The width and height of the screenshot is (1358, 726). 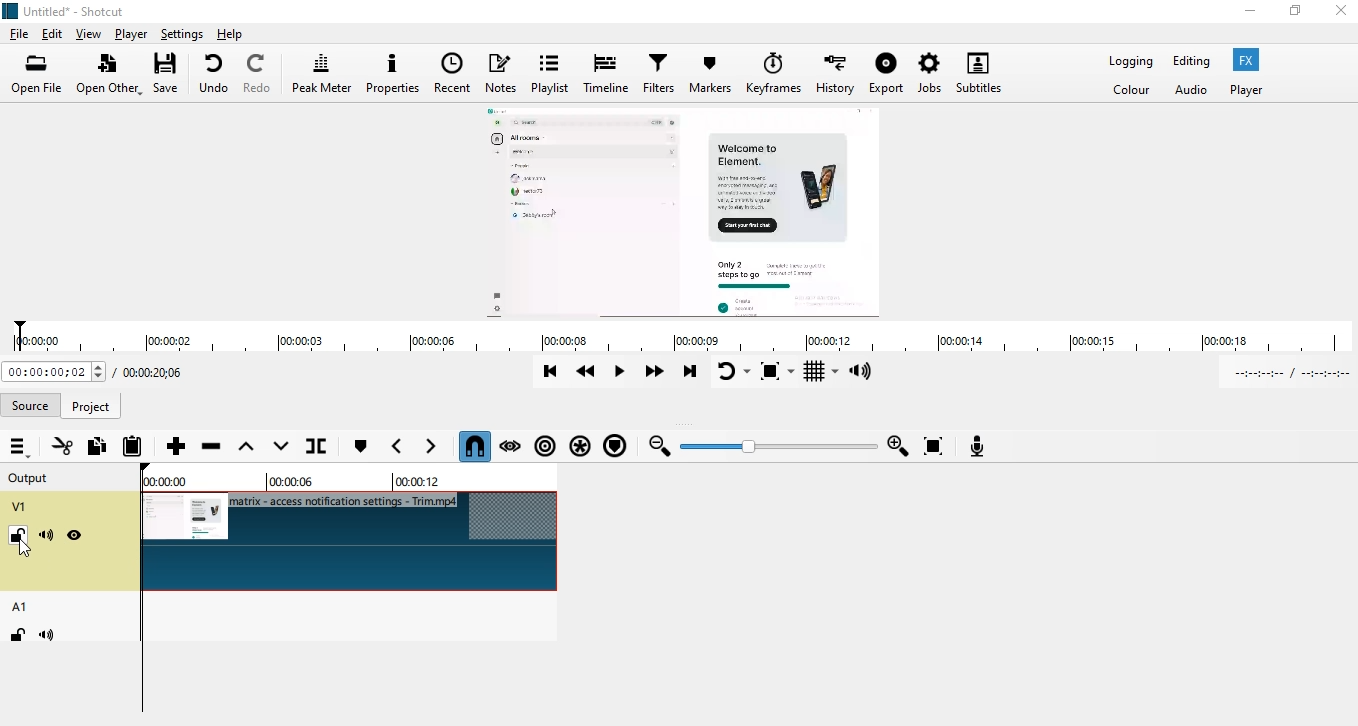 What do you see at coordinates (52, 31) in the screenshot?
I see `edit` at bounding box center [52, 31].